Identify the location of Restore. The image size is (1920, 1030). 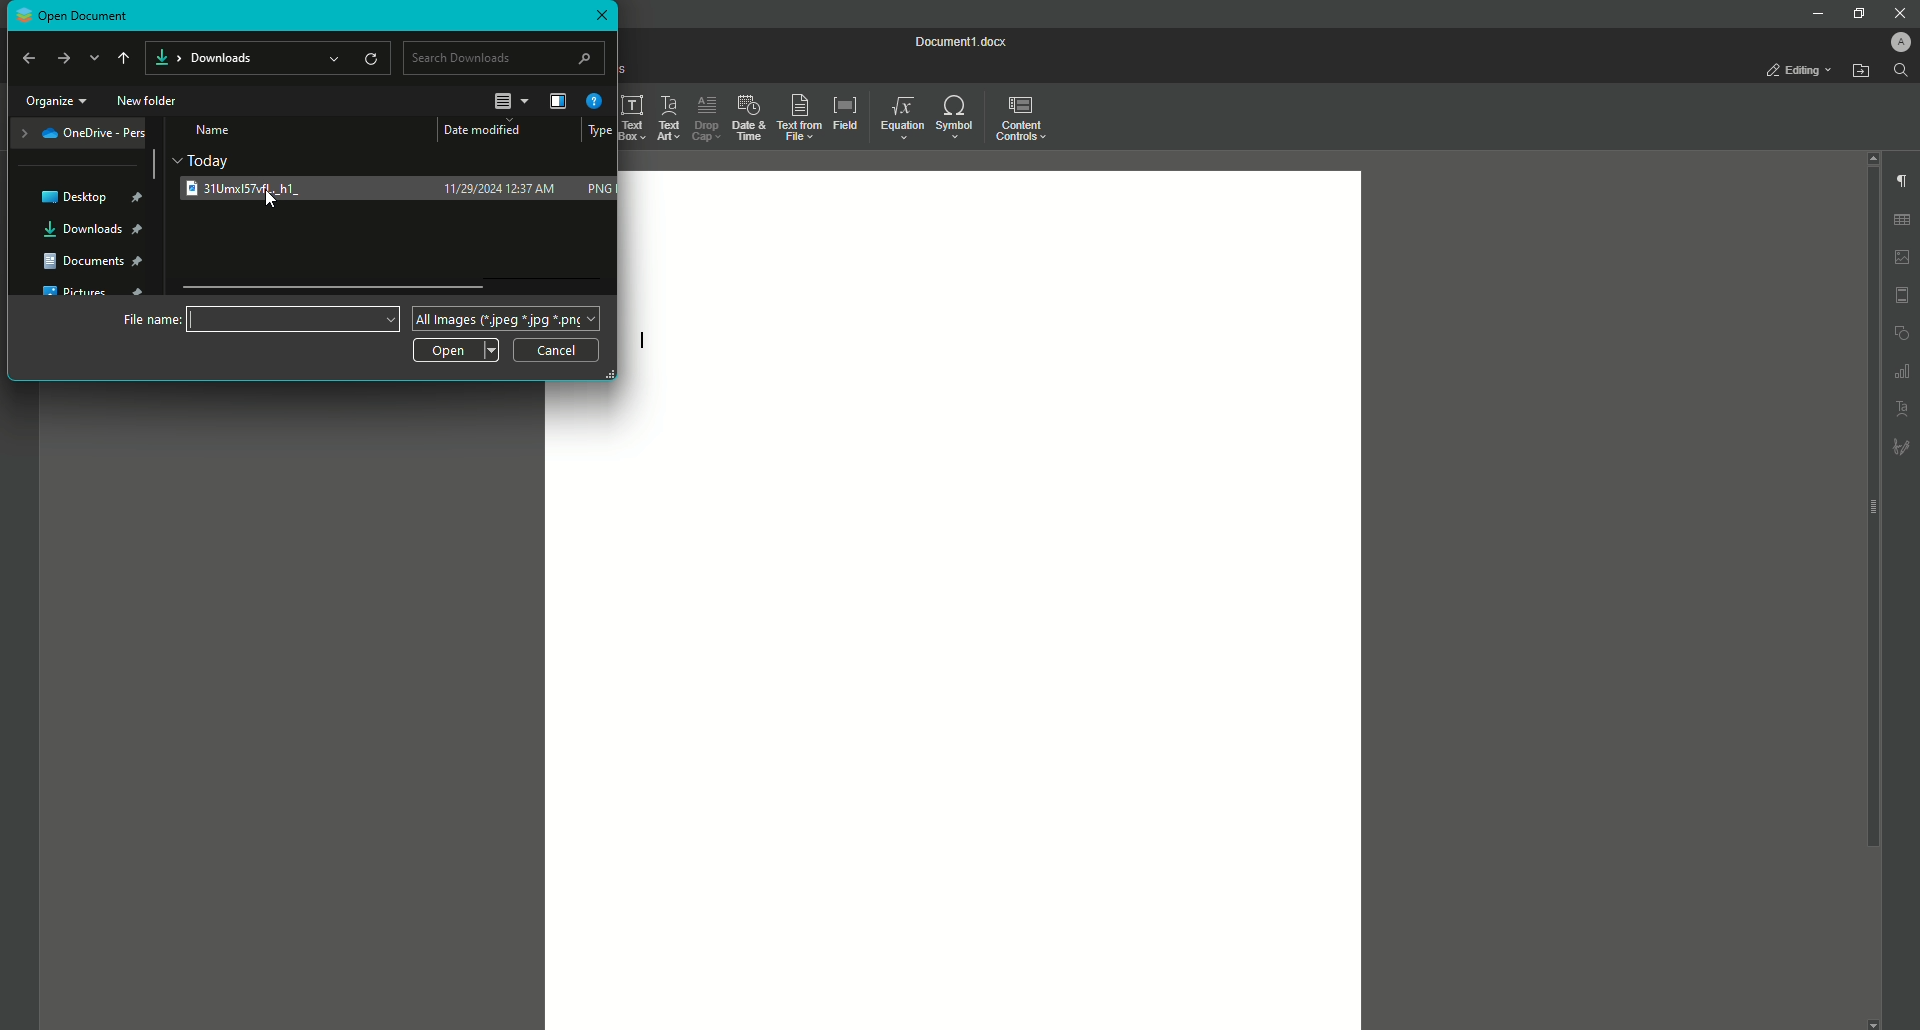
(1856, 12).